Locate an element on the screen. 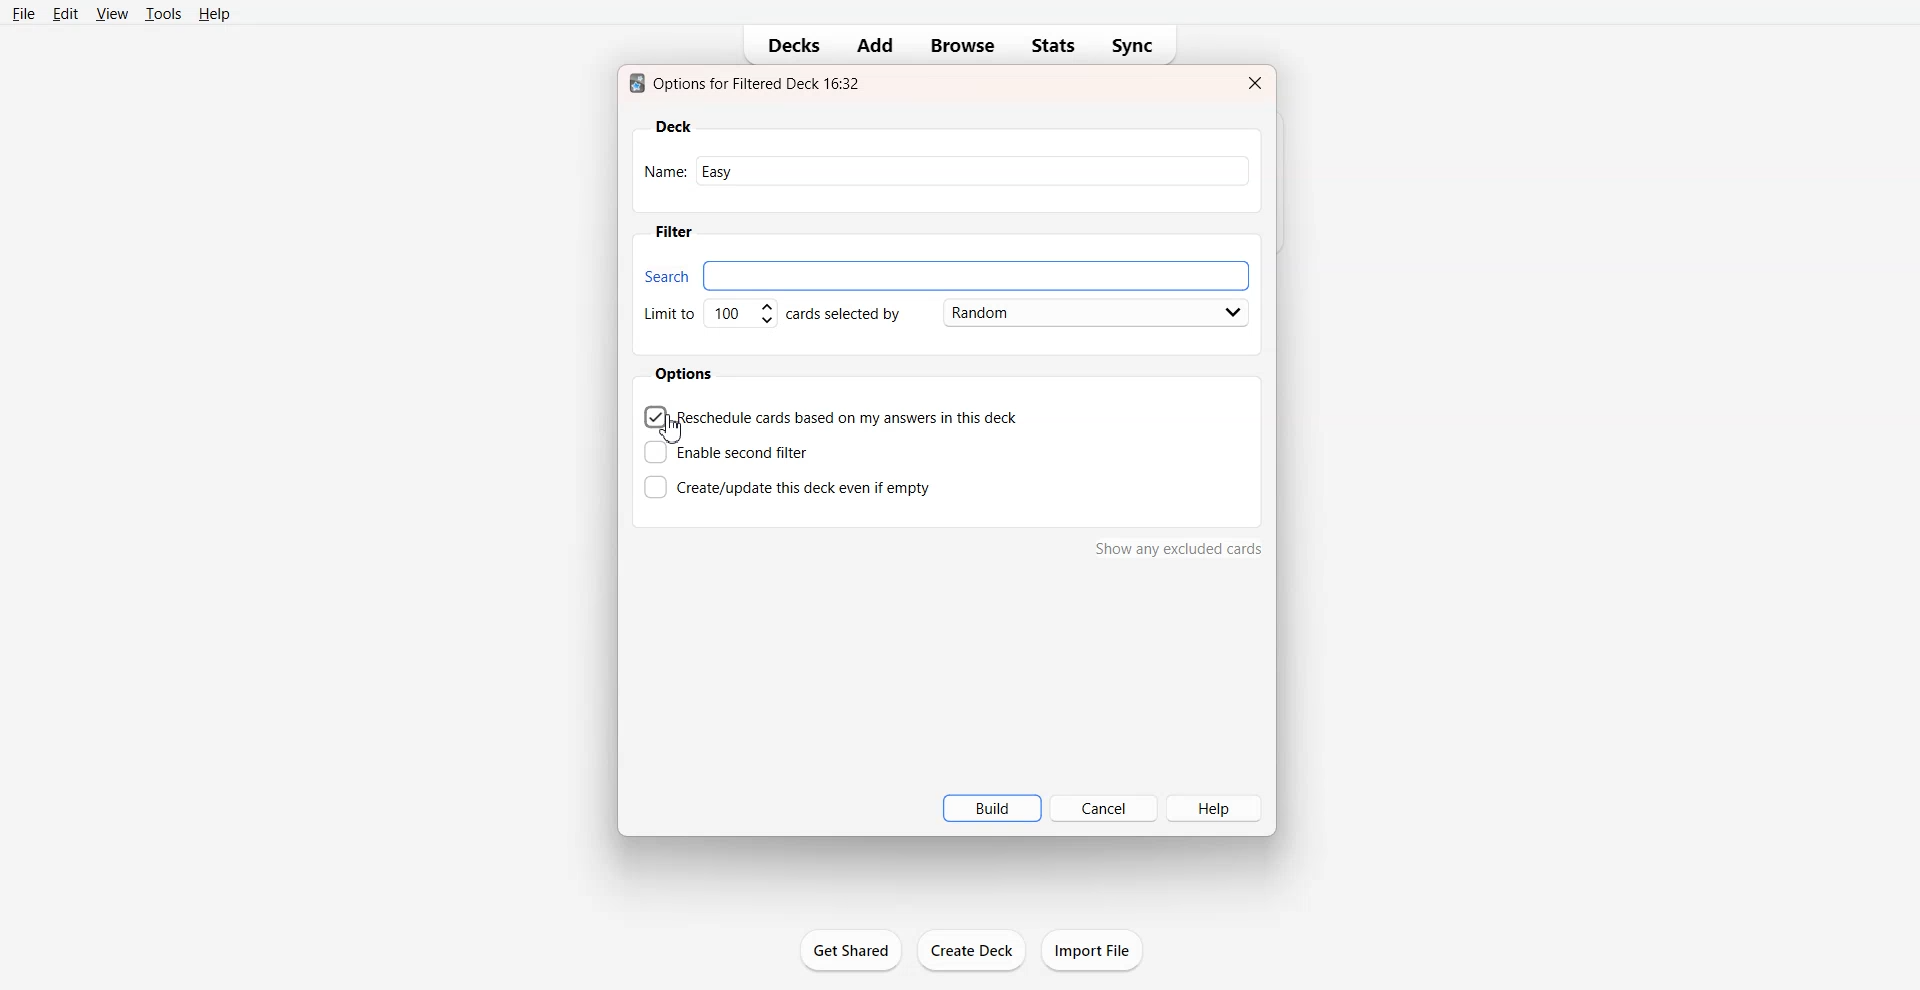 The height and width of the screenshot is (990, 1920). show any excluded cards is located at coordinates (1179, 553).